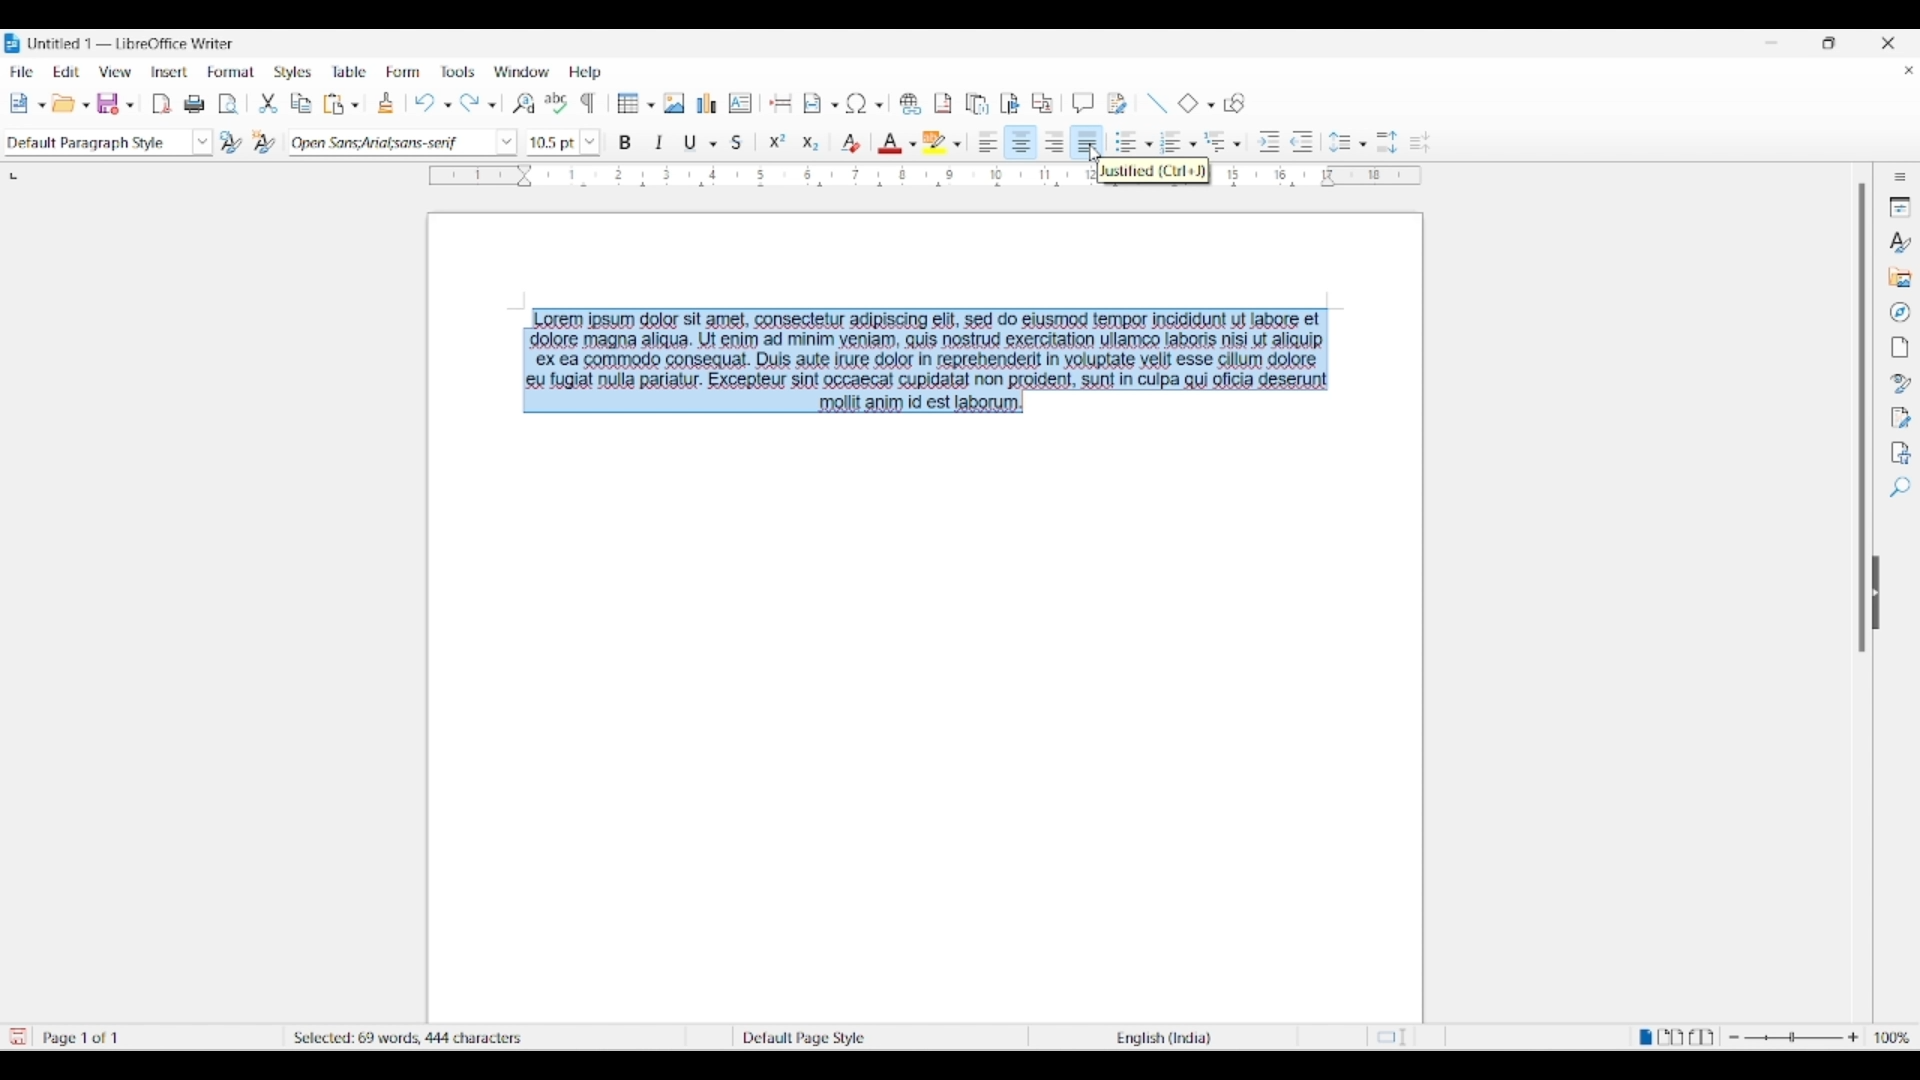  Describe the element at coordinates (95, 143) in the screenshot. I see `Manually enter paragraph style` at that location.